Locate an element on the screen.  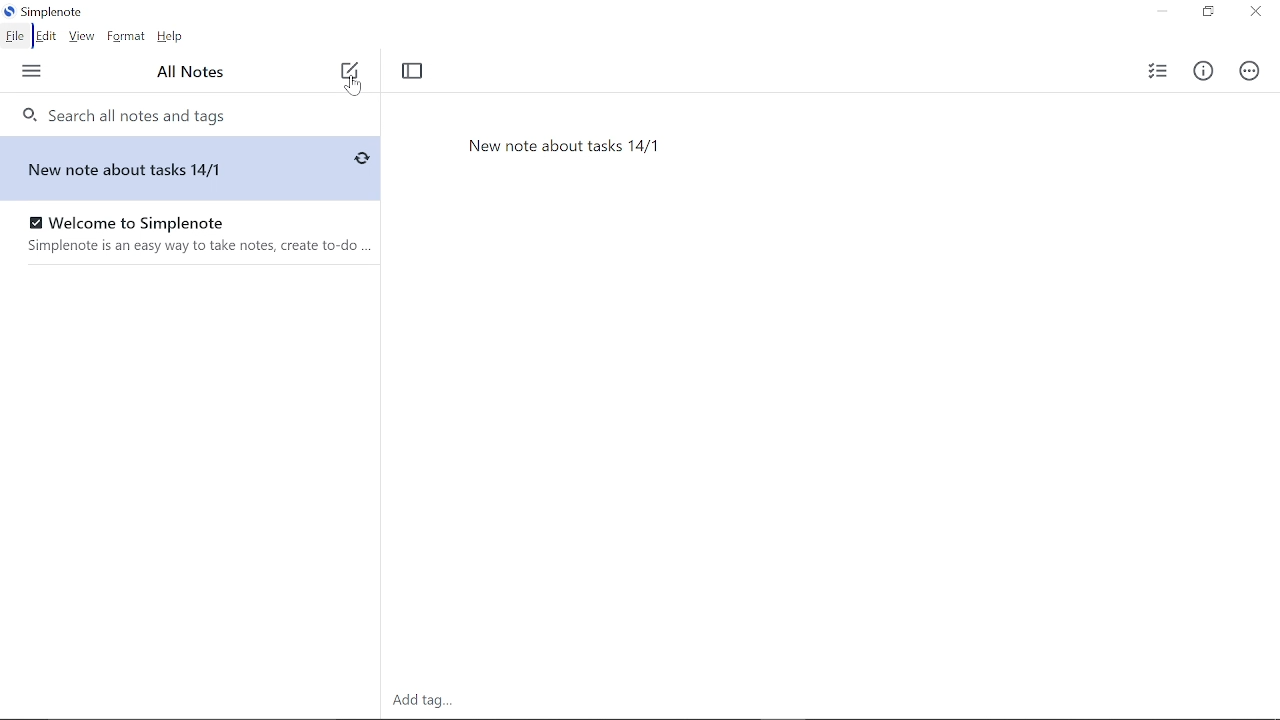
Cursor is located at coordinates (354, 86).